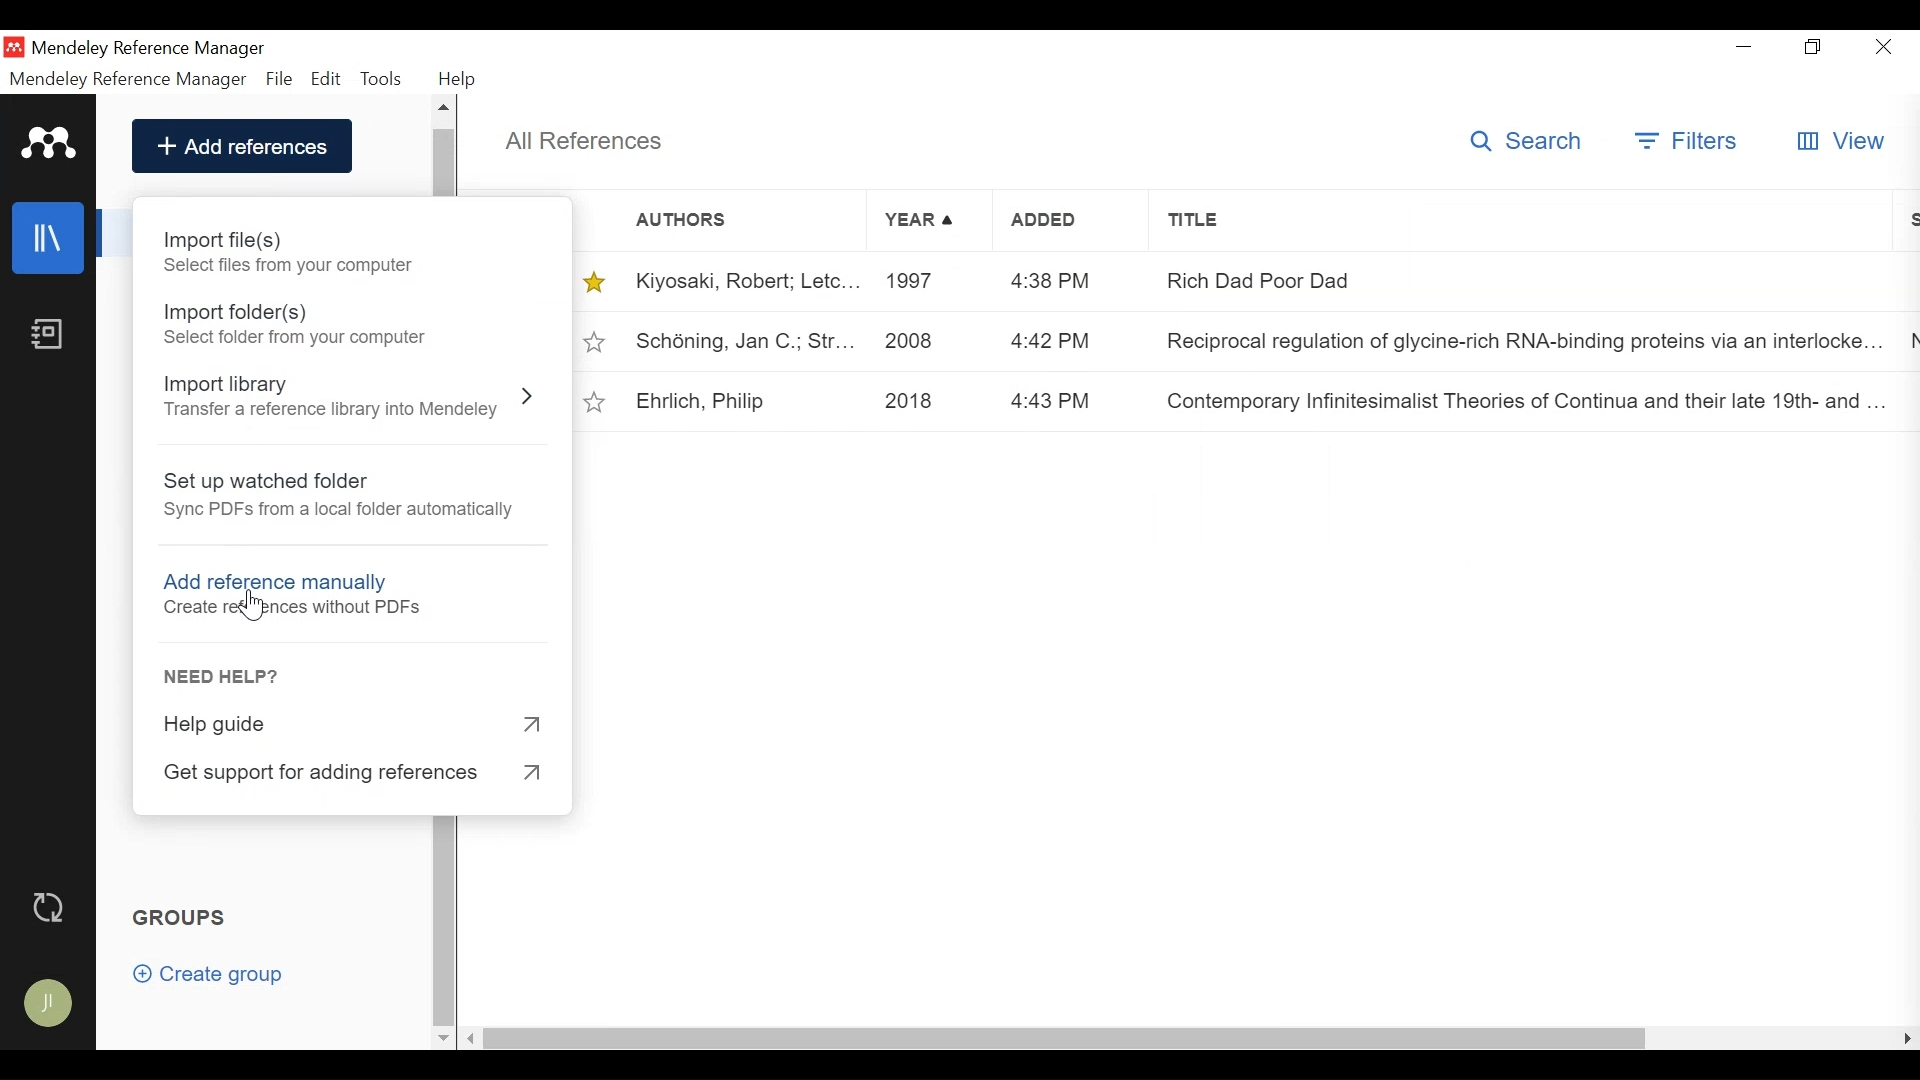 This screenshot has height=1080, width=1920. Describe the element at coordinates (50, 335) in the screenshot. I see `Notebook` at that location.